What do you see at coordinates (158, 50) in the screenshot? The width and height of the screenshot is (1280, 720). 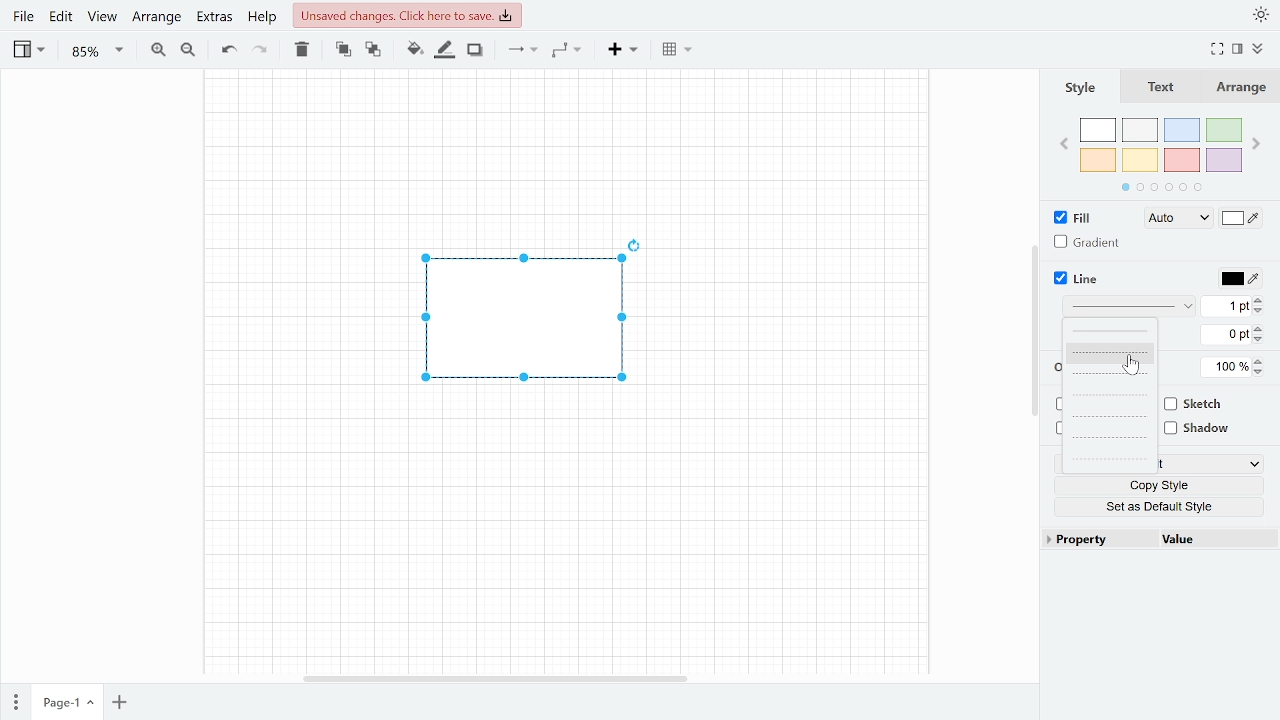 I see `Zoom in` at bounding box center [158, 50].